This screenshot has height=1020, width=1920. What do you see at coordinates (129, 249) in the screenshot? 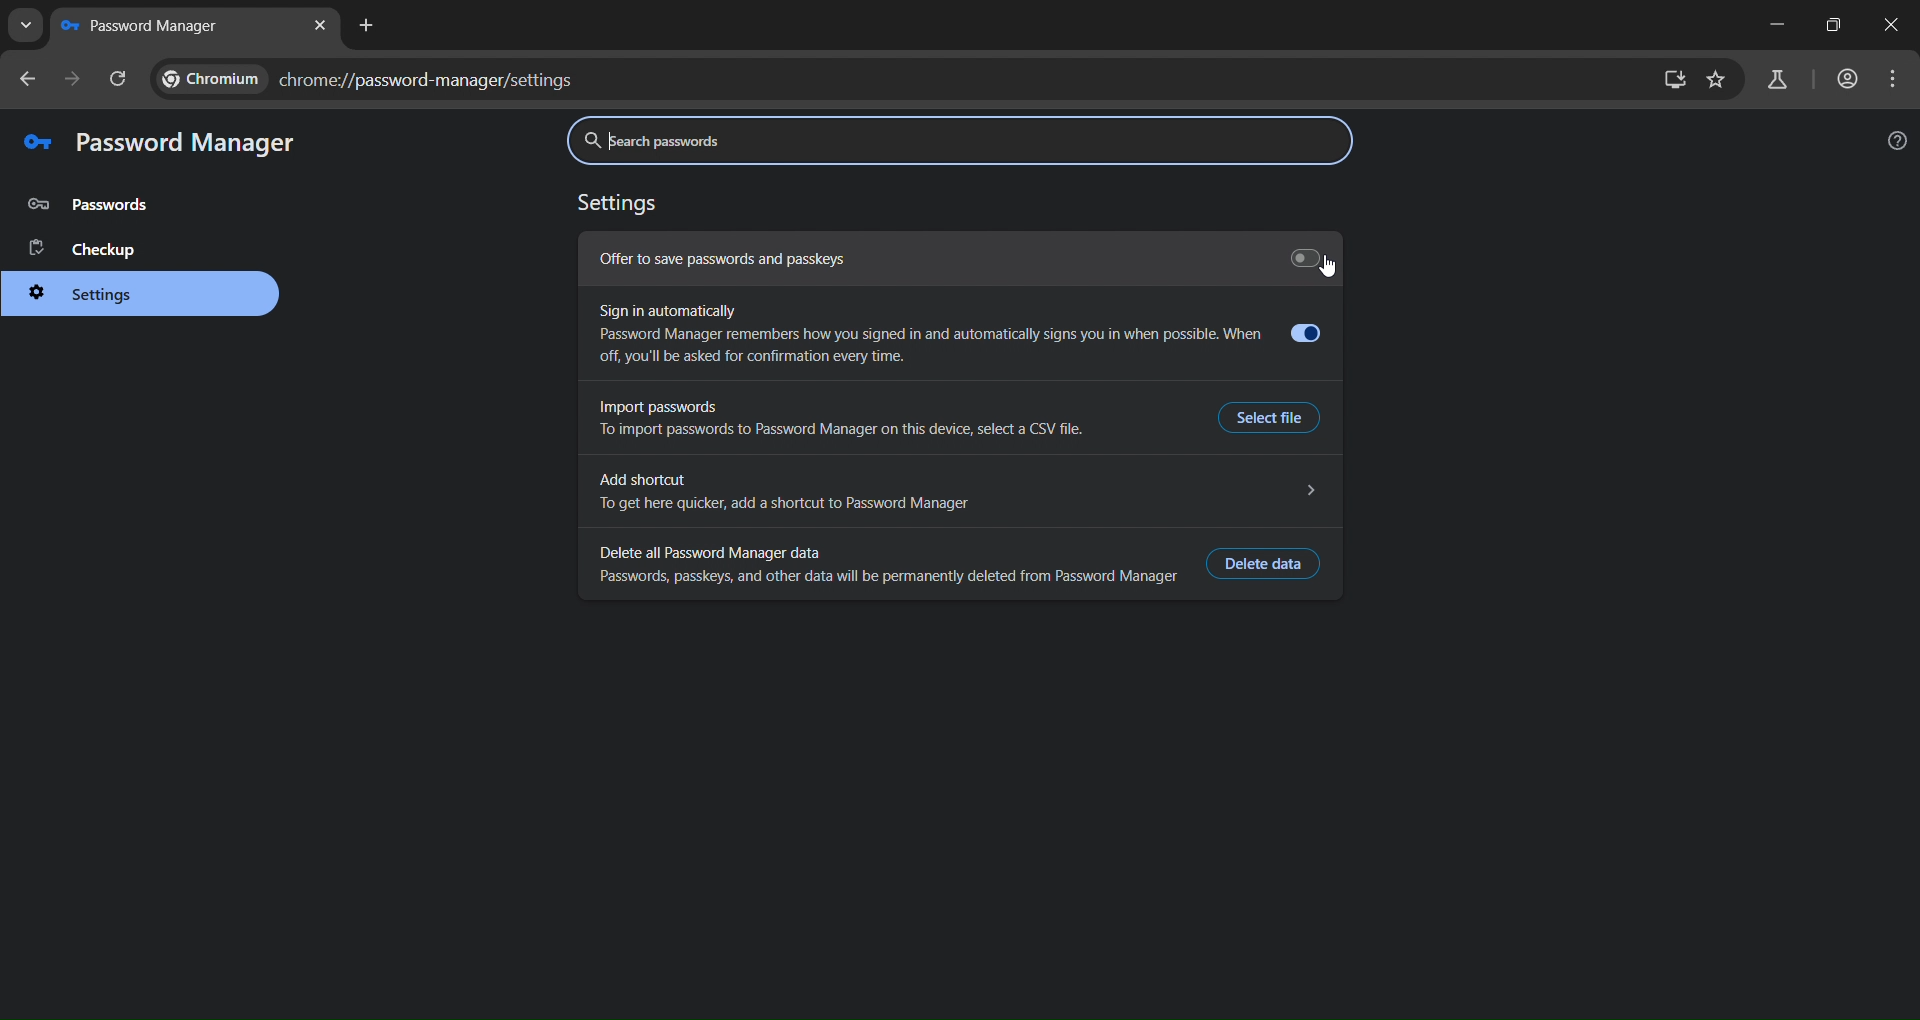
I see `checkup` at bounding box center [129, 249].